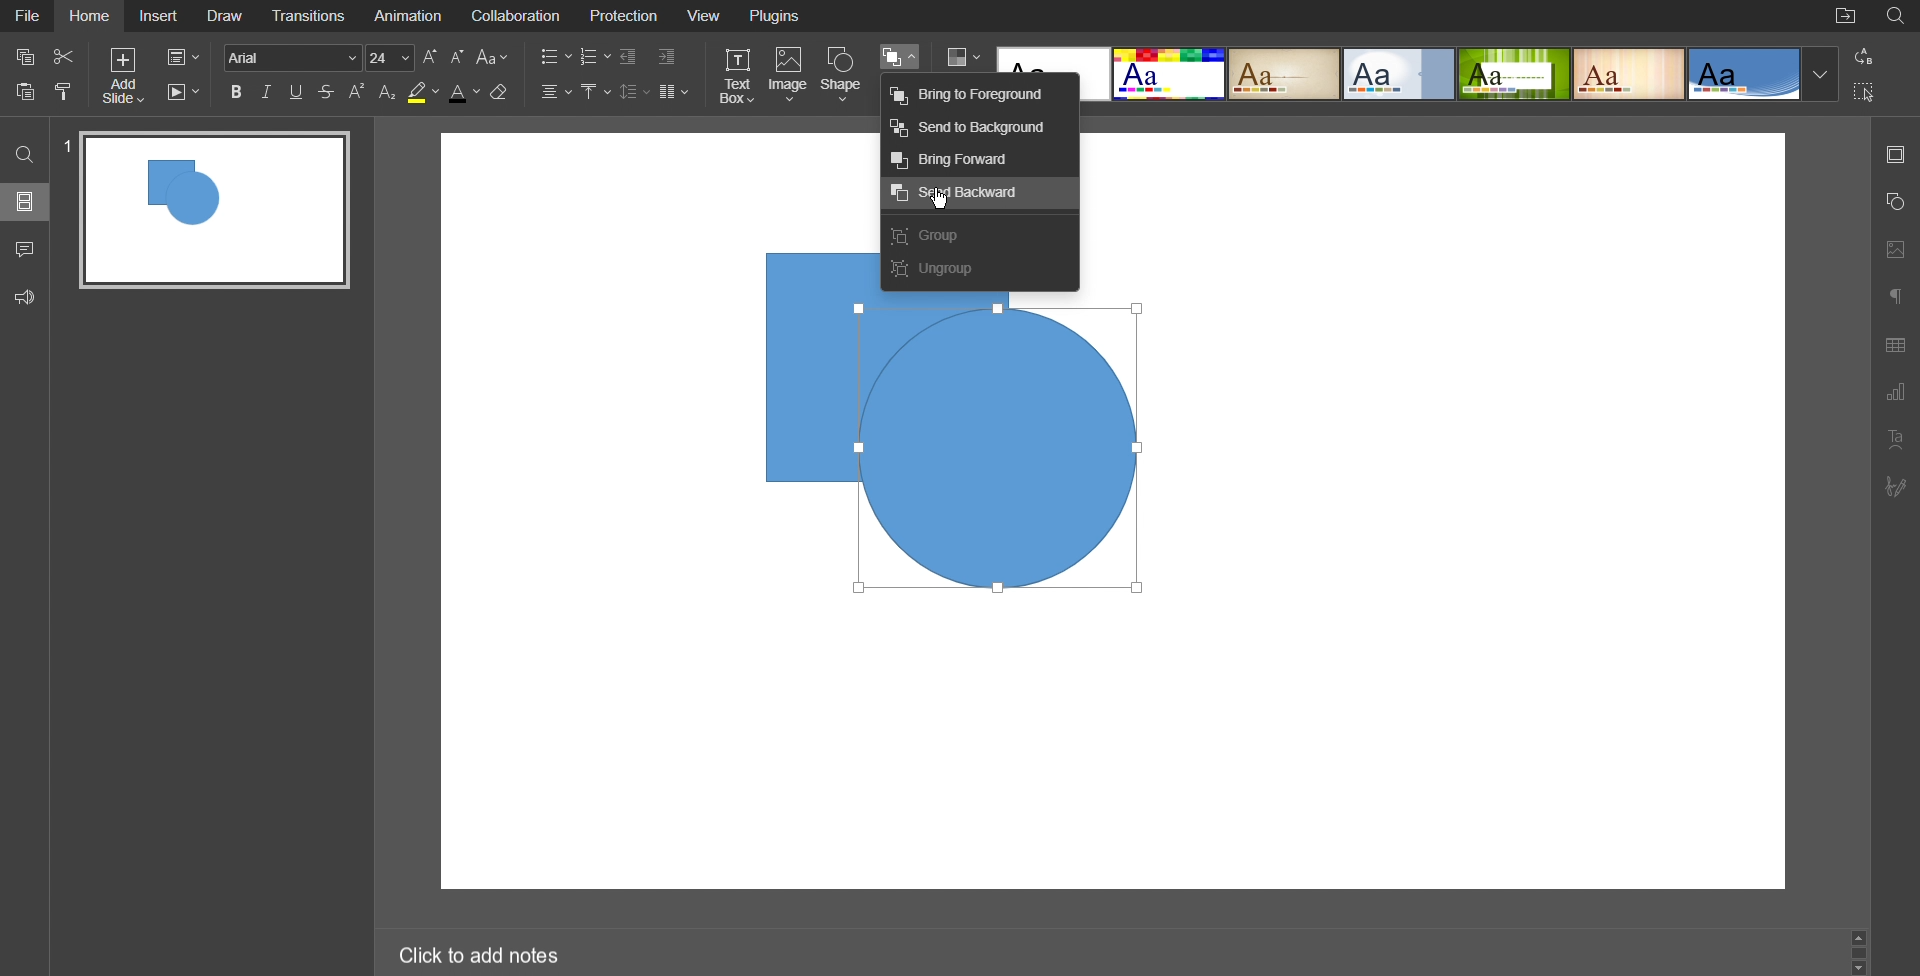 Image resolution: width=1920 pixels, height=976 pixels. I want to click on Subscript, so click(389, 93).